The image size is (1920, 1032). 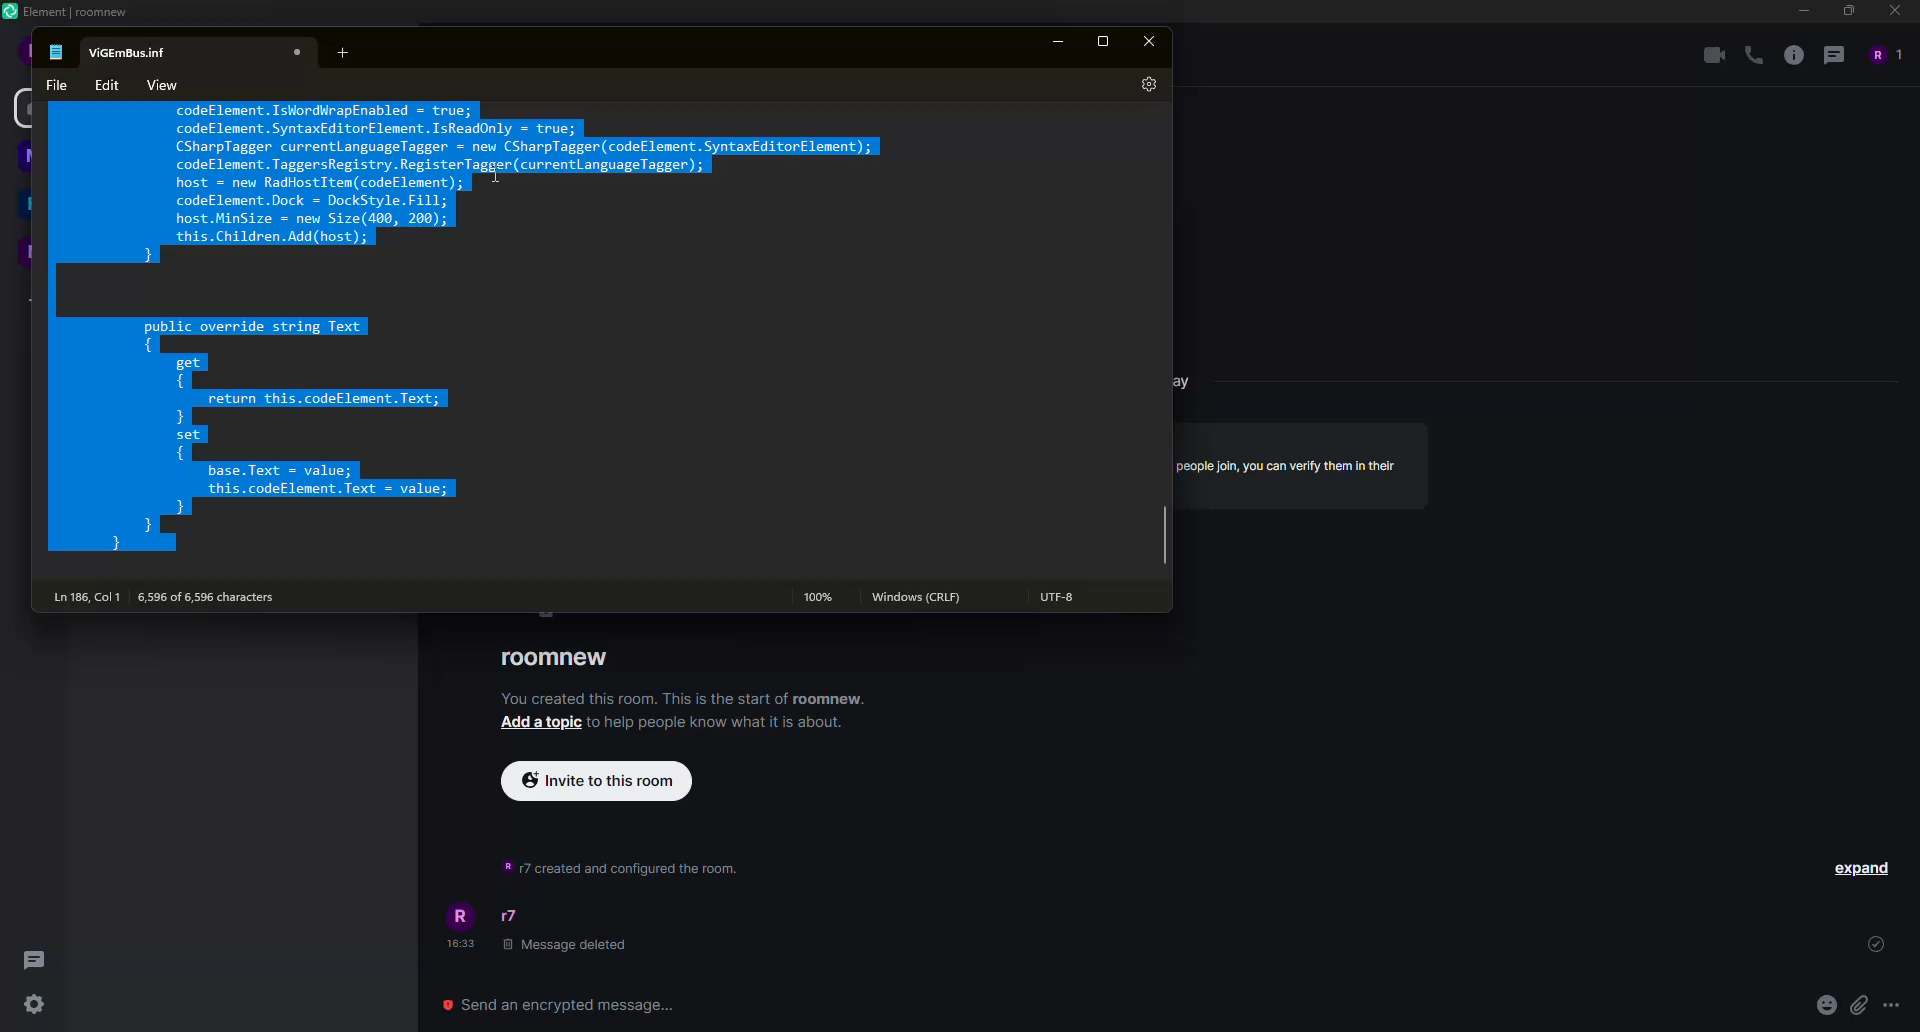 I want to click on maximize, so click(x=1105, y=40).